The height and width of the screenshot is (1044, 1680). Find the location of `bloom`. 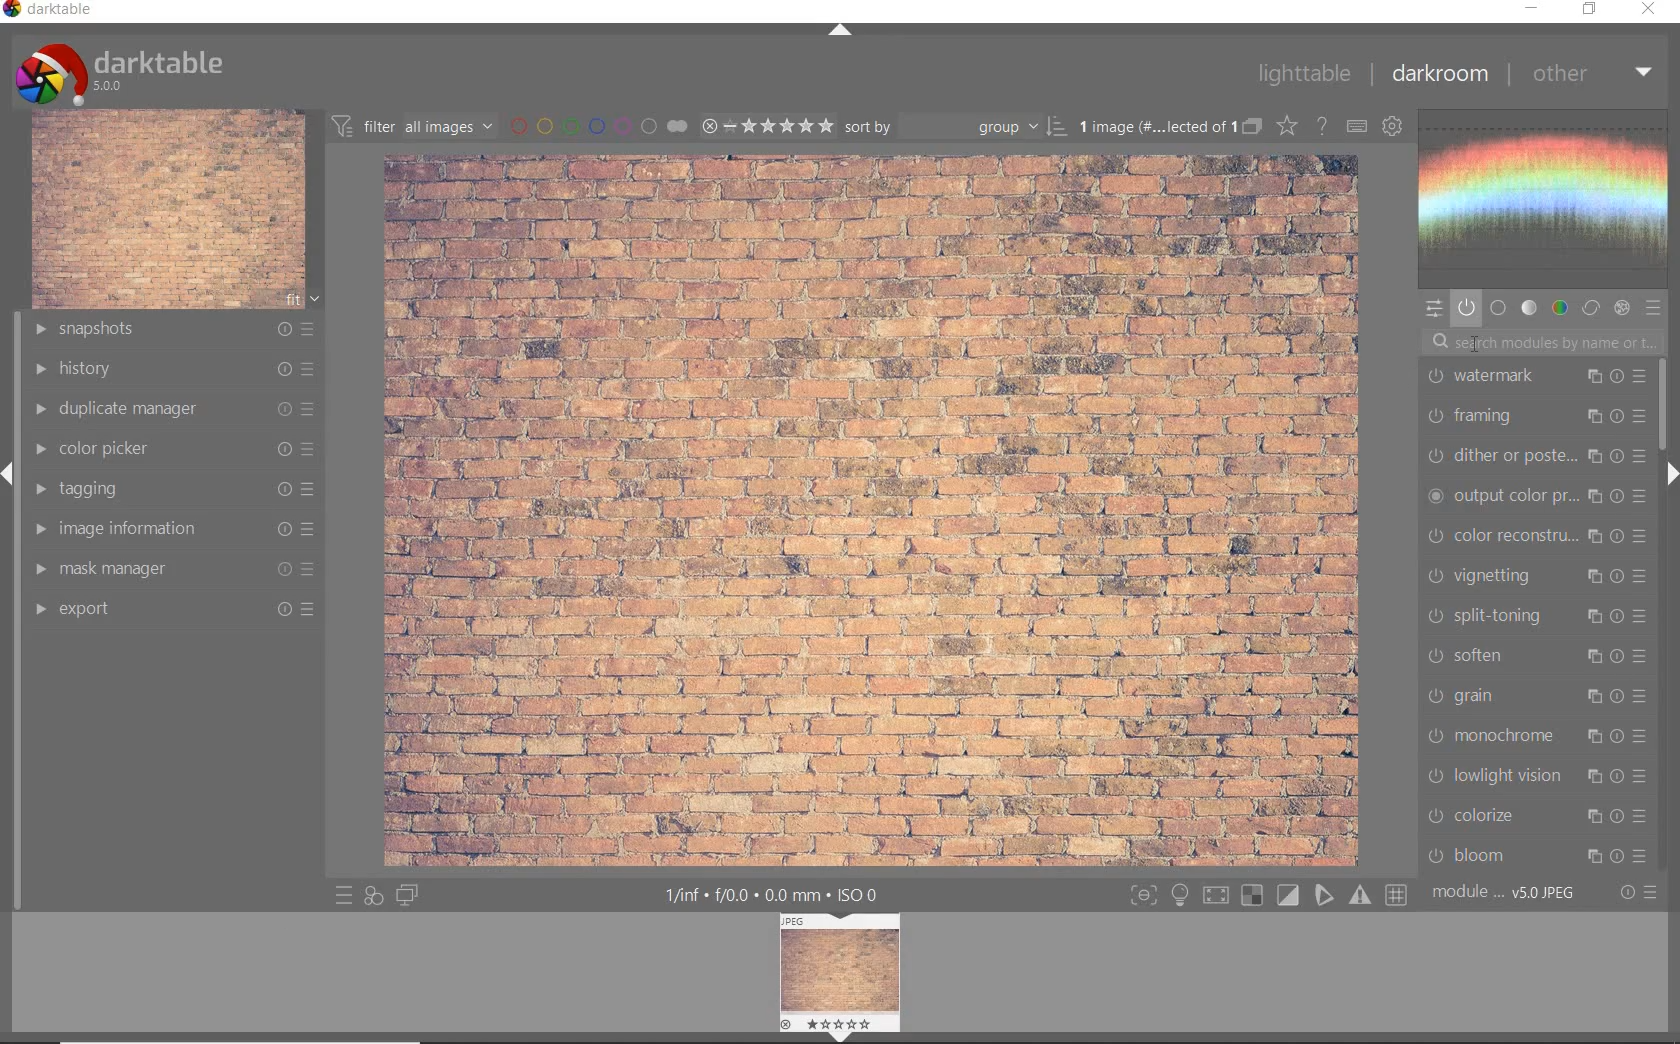

bloom is located at coordinates (1536, 857).